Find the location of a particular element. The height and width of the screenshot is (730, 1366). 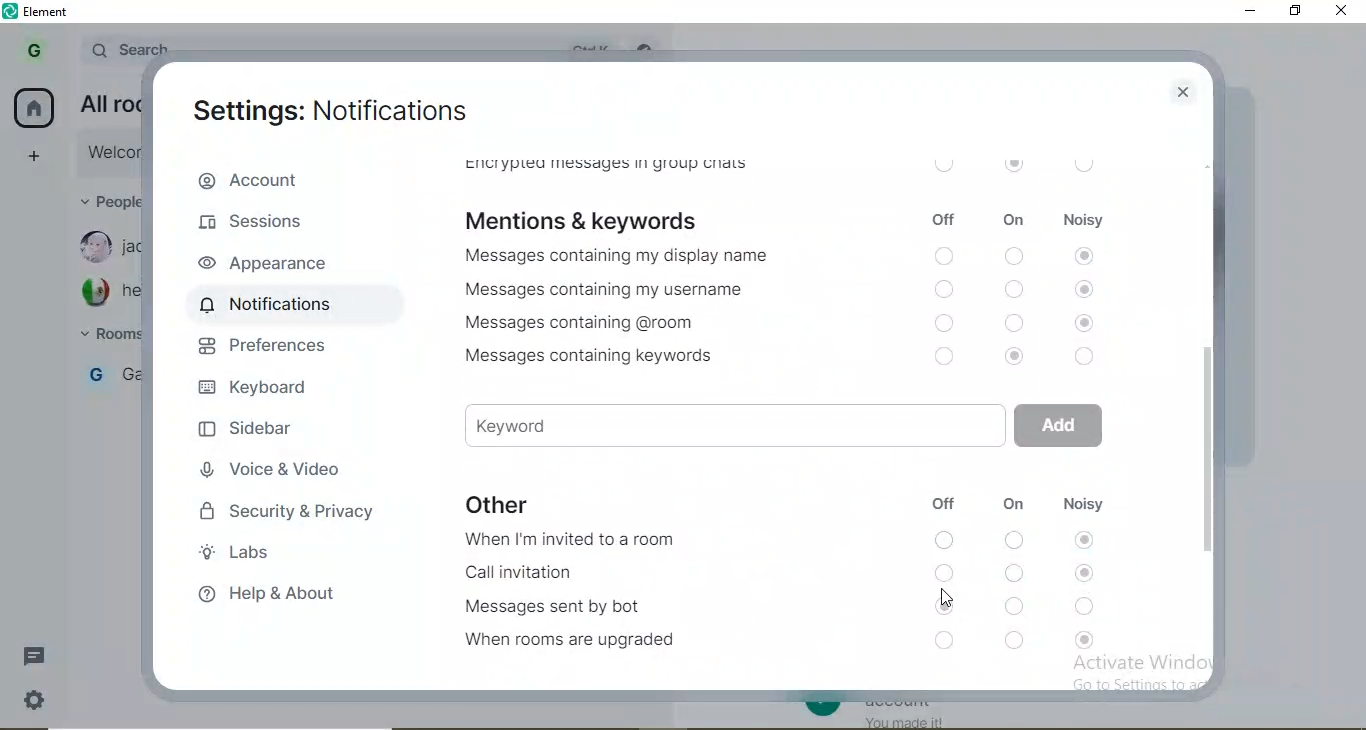

Messages containing my display name is located at coordinates (632, 255).